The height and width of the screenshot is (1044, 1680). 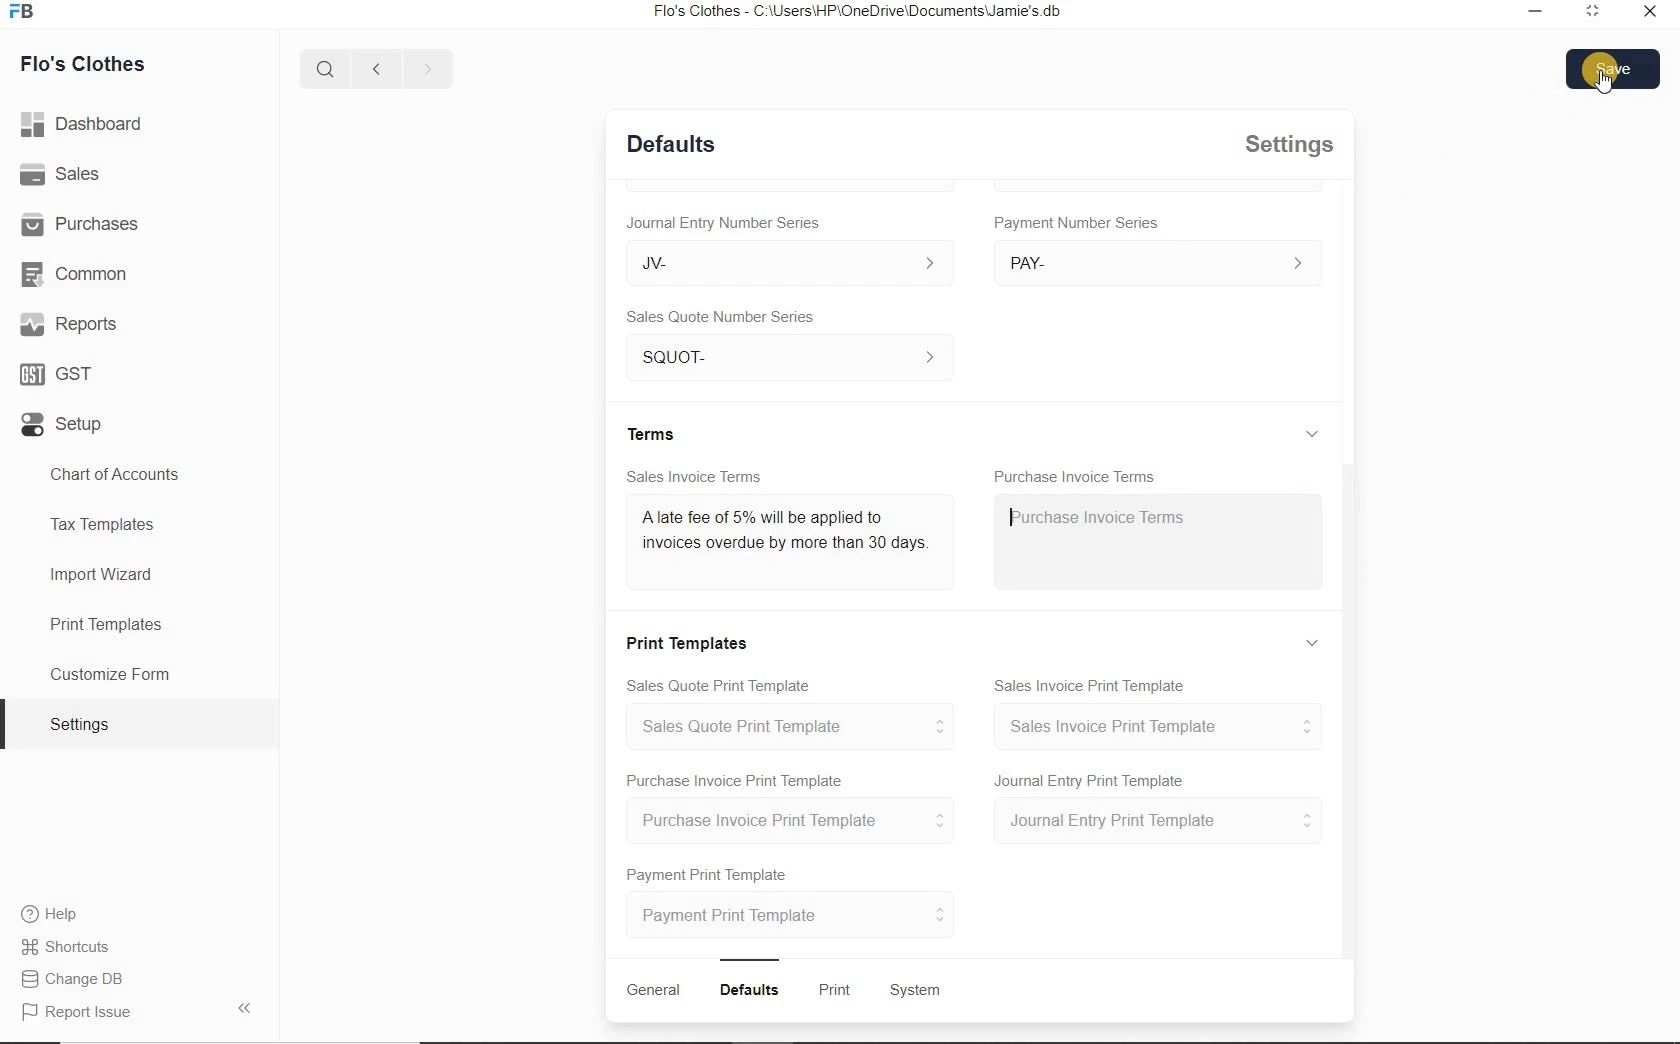 What do you see at coordinates (60, 429) in the screenshot?
I see `Setup` at bounding box center [60, 429].